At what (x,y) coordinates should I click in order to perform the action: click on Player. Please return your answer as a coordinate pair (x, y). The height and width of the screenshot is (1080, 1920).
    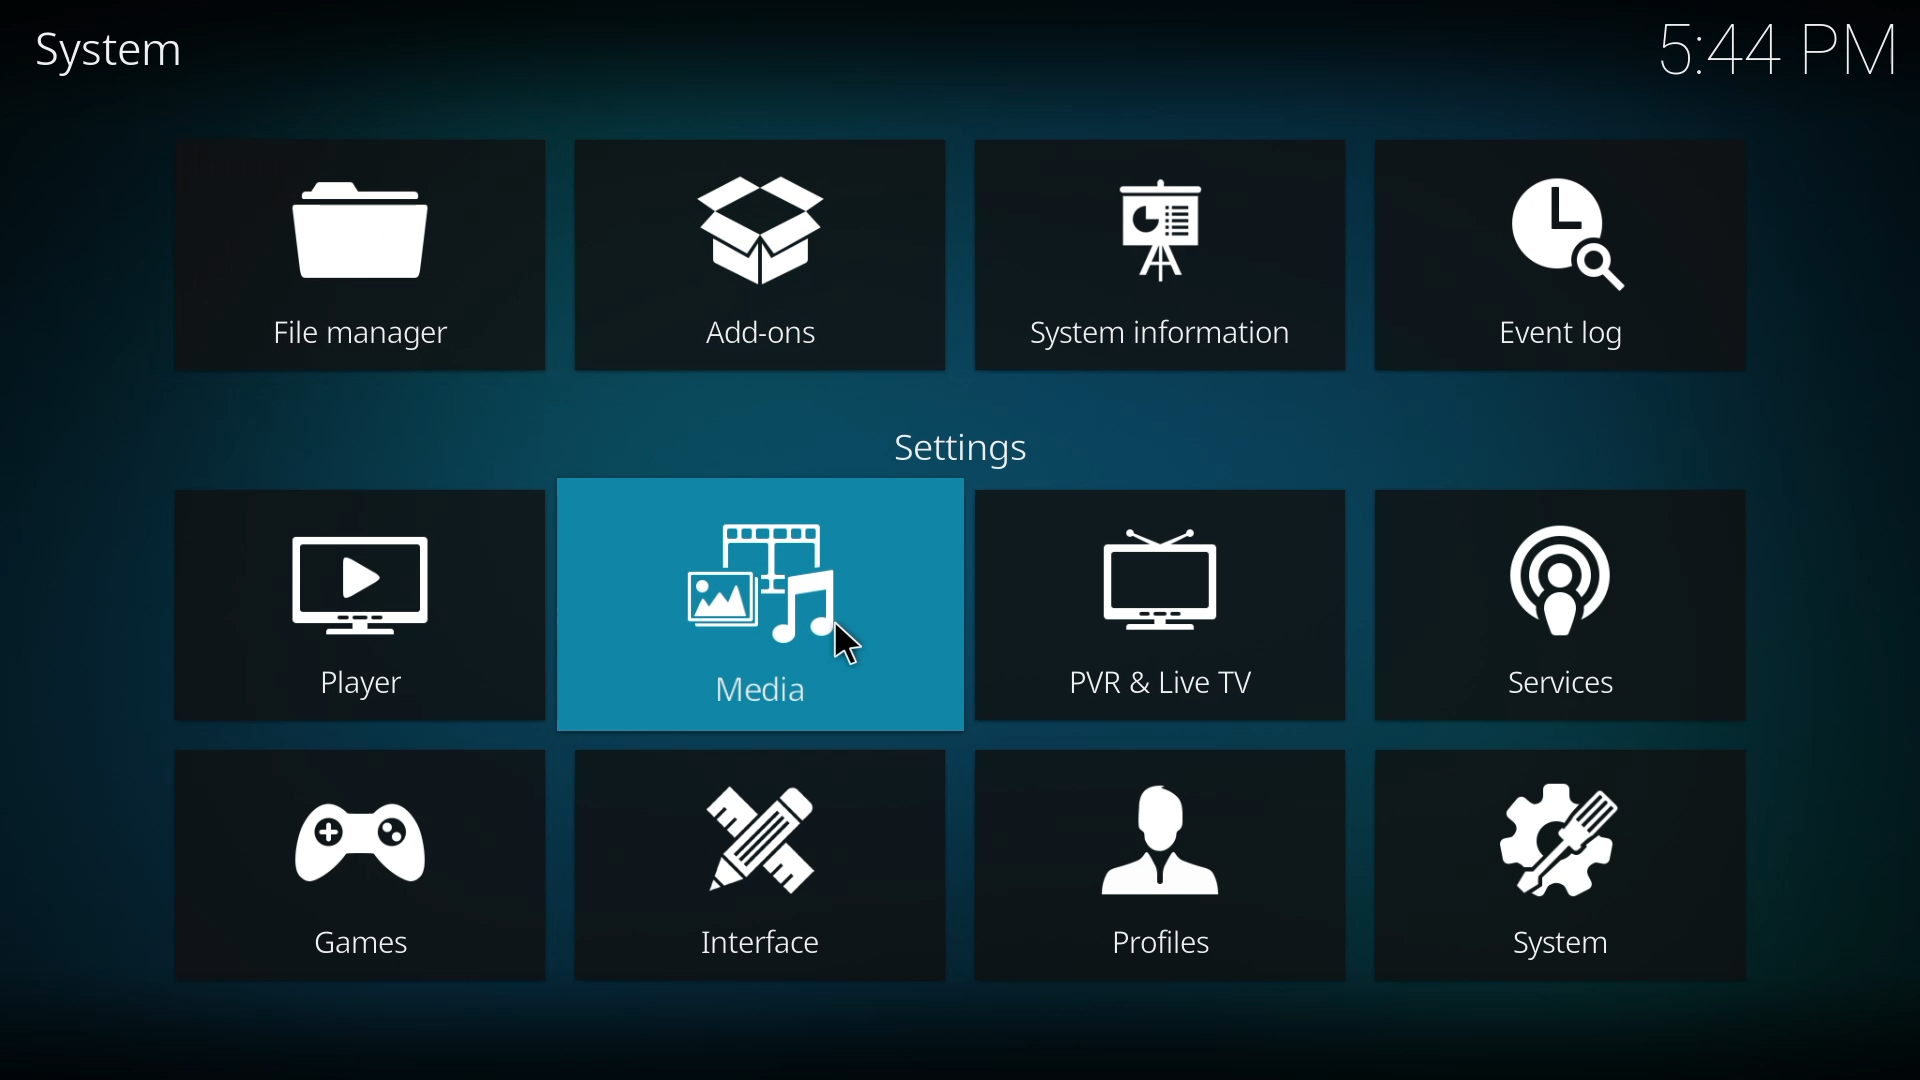
    Looking at the image, I should click on (356, 687).